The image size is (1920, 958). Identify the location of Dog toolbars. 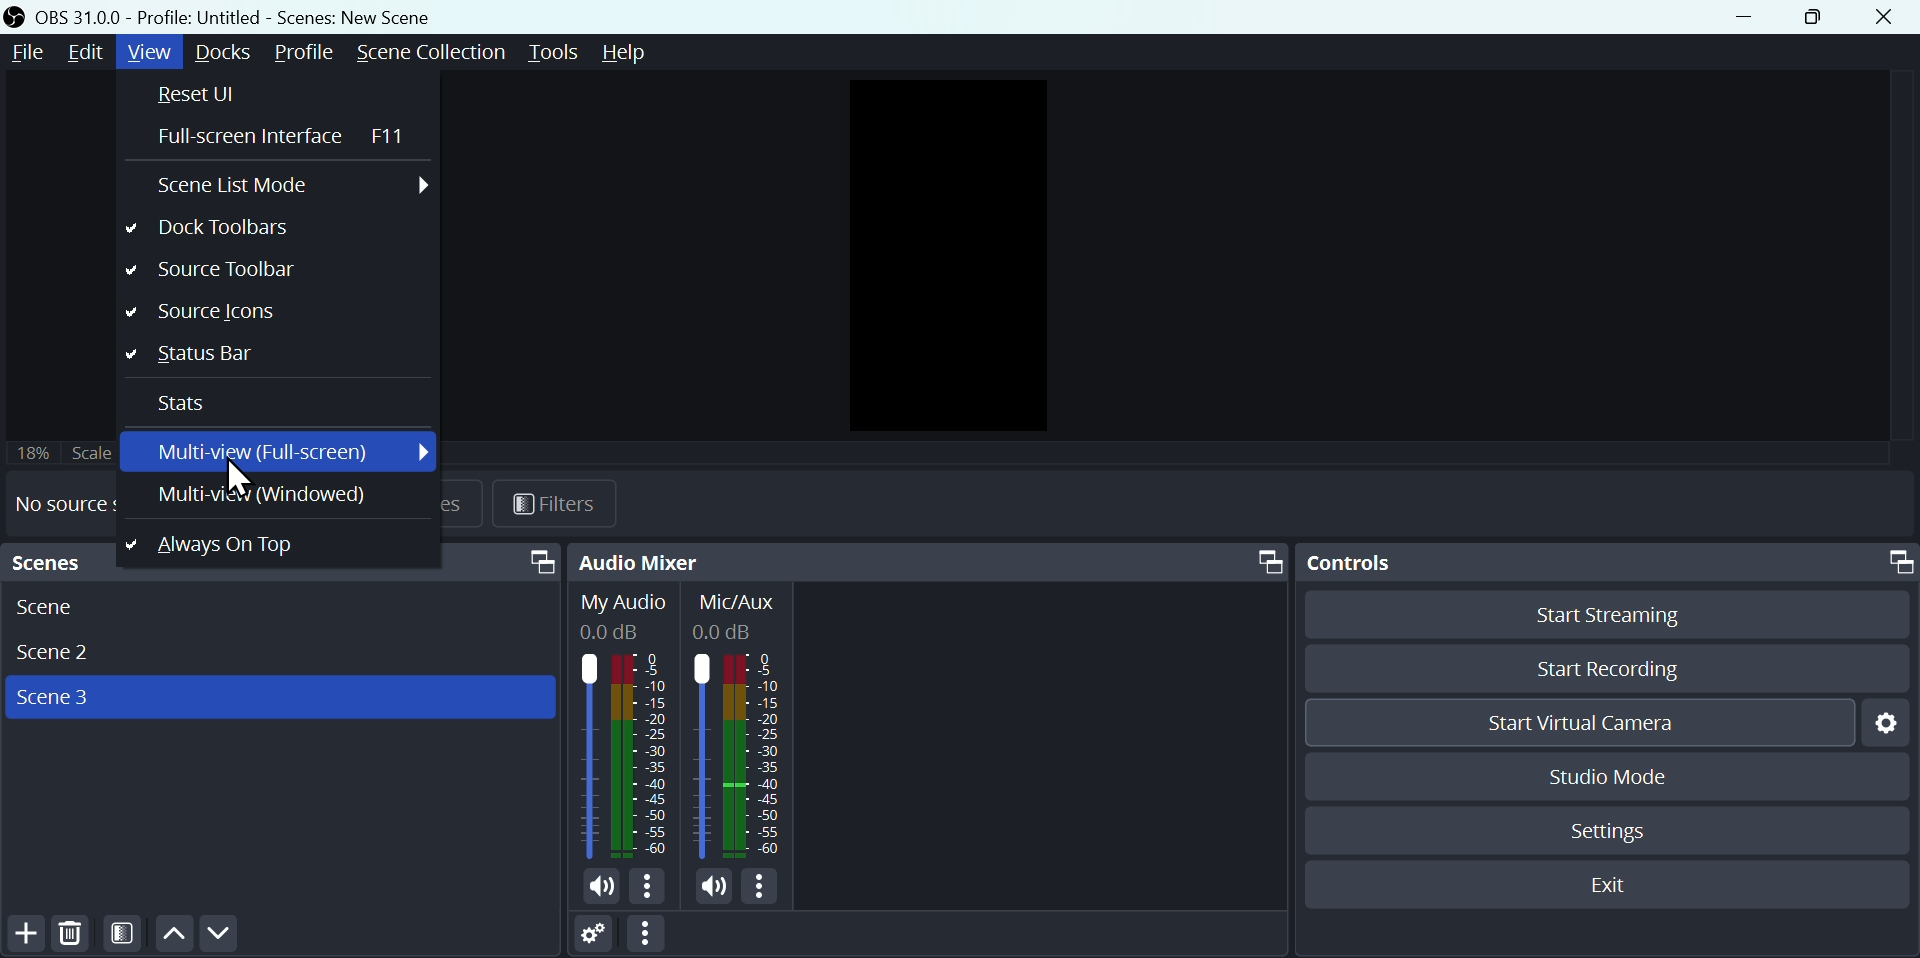
(273, 231).